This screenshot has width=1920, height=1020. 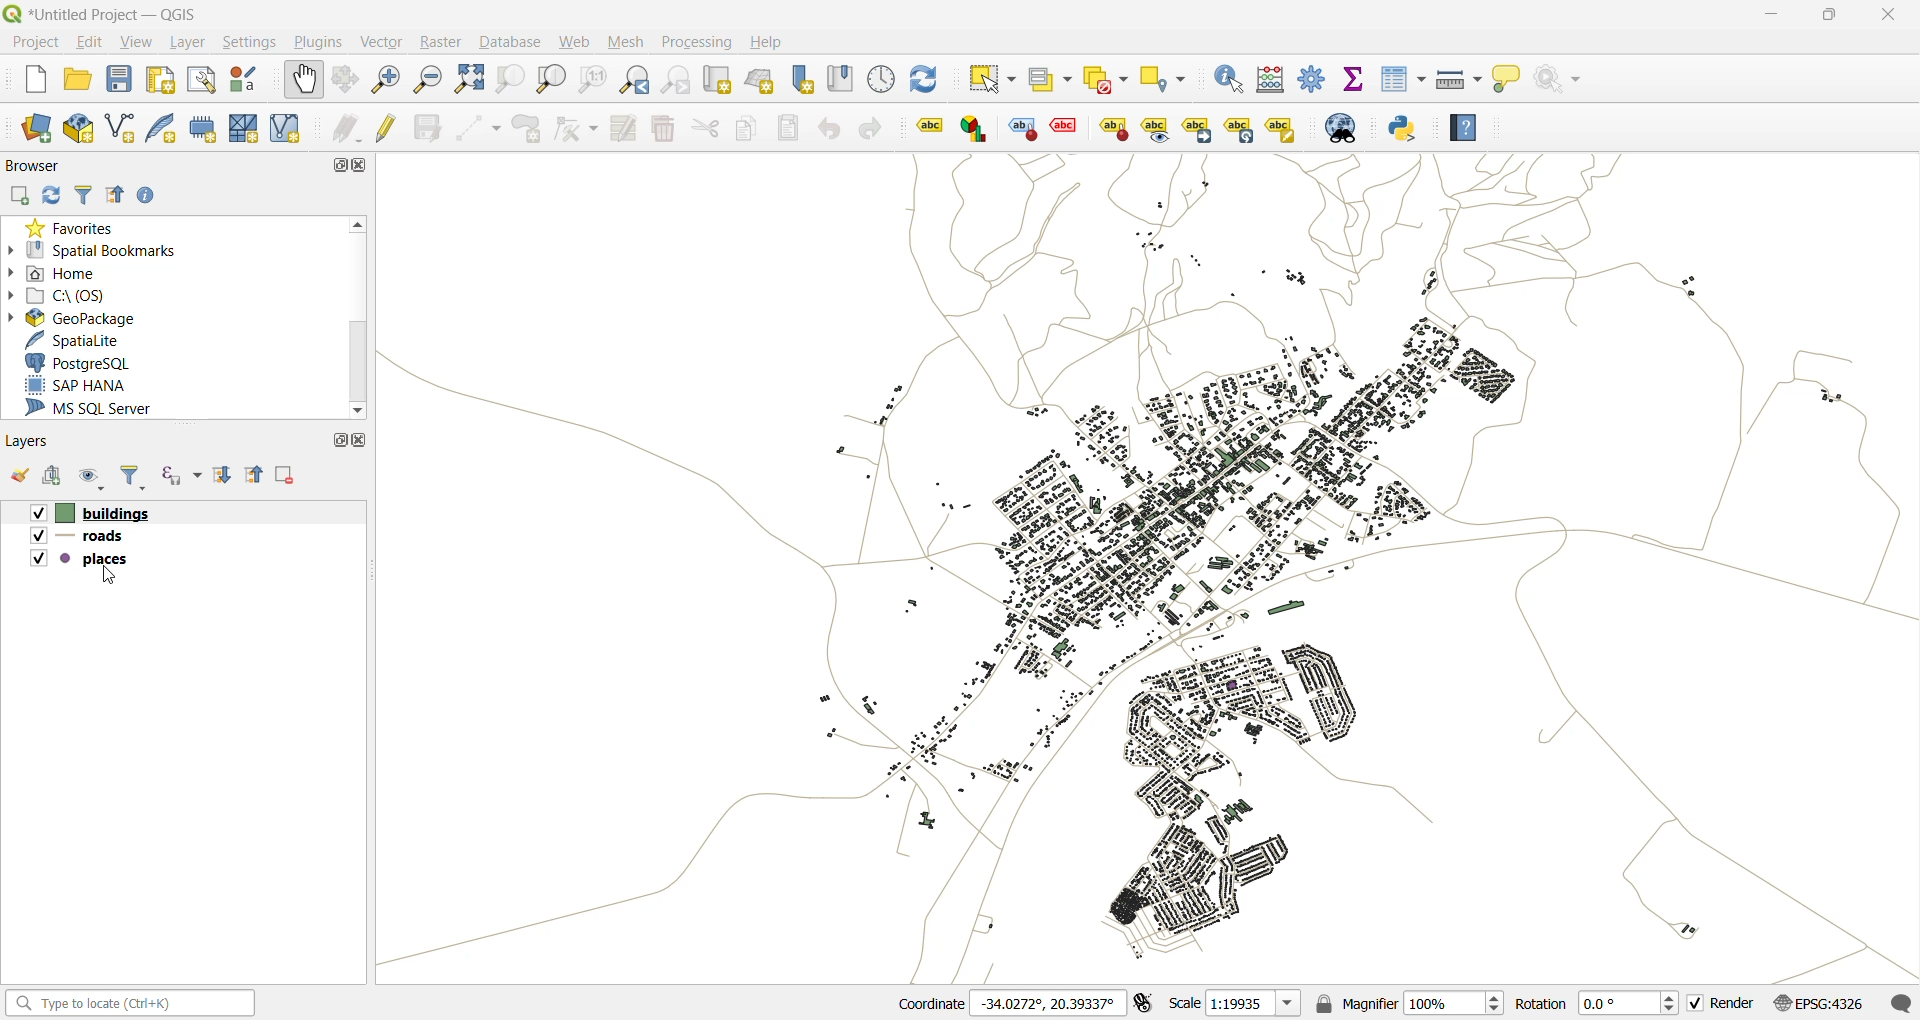 What do you see at coordinates (159, 130) in the screenshot?
I see `new spatialite` at bounding box center [159, 130].